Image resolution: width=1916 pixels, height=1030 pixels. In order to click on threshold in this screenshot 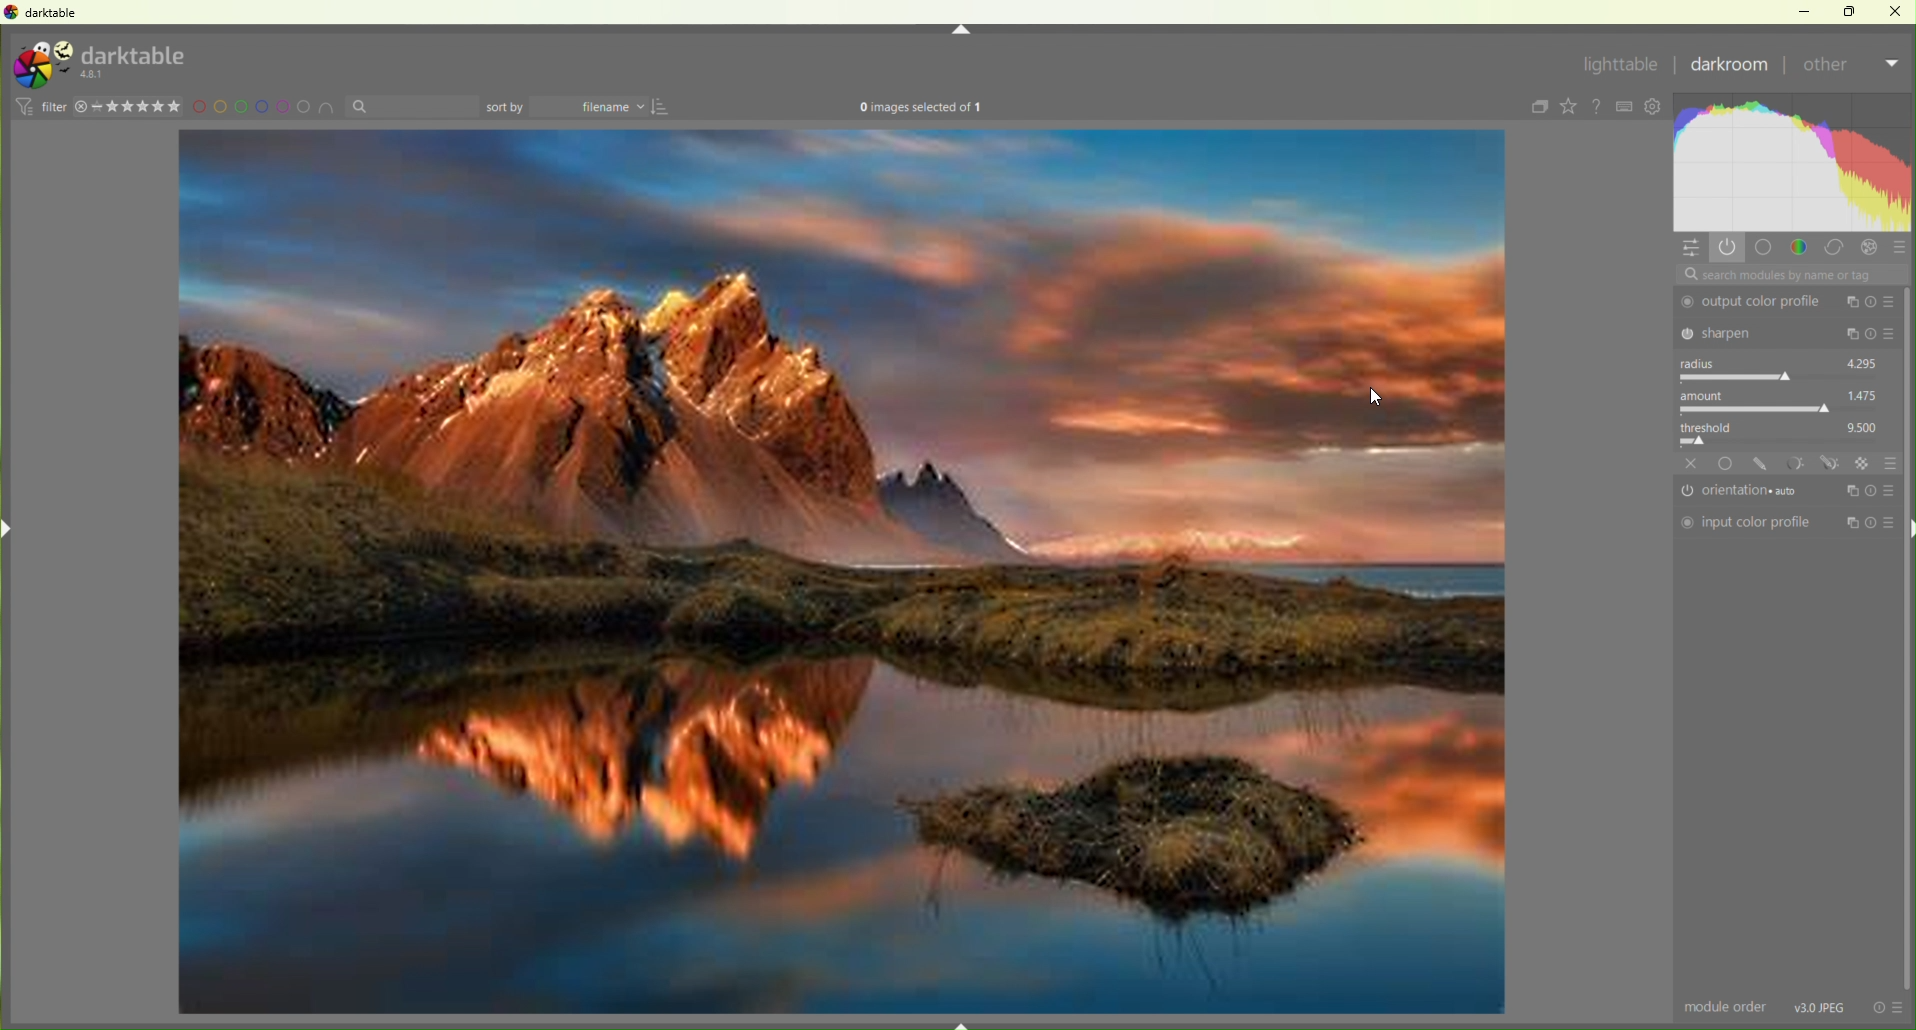, I will do `click(1713, 425)`.